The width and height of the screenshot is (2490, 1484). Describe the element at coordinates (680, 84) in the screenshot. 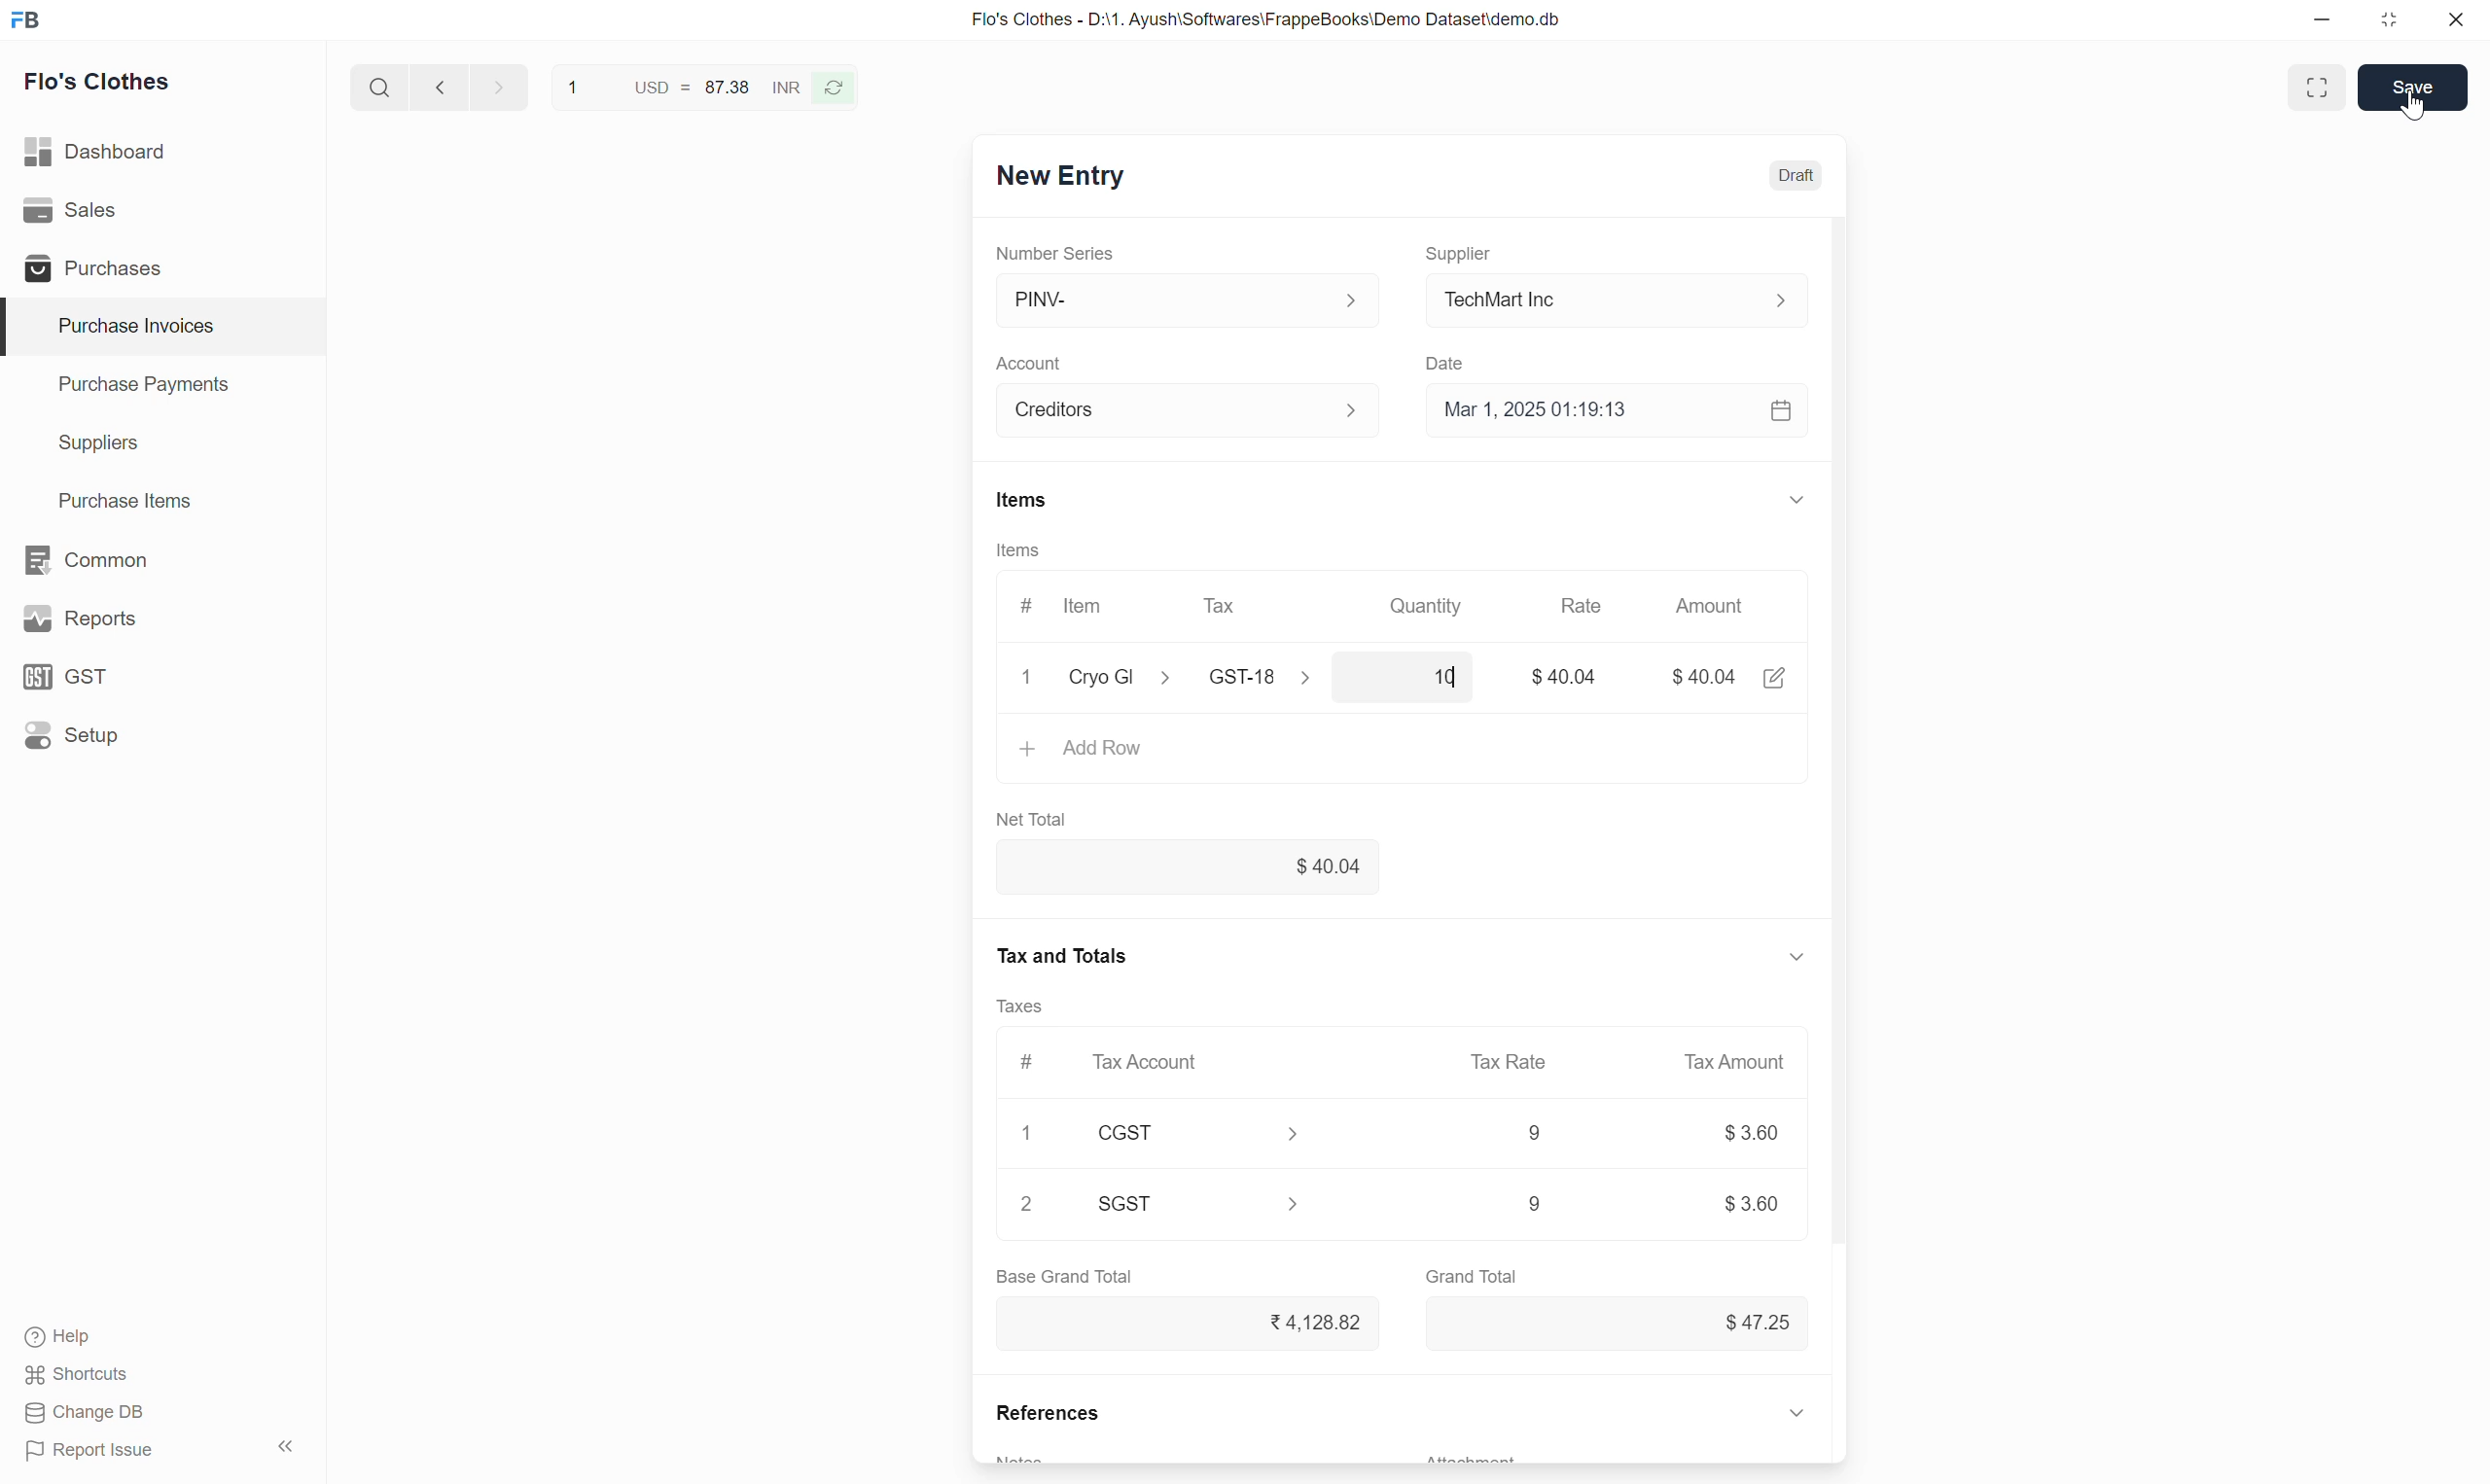

I see `1 USD = 87.38 INR` at that location.